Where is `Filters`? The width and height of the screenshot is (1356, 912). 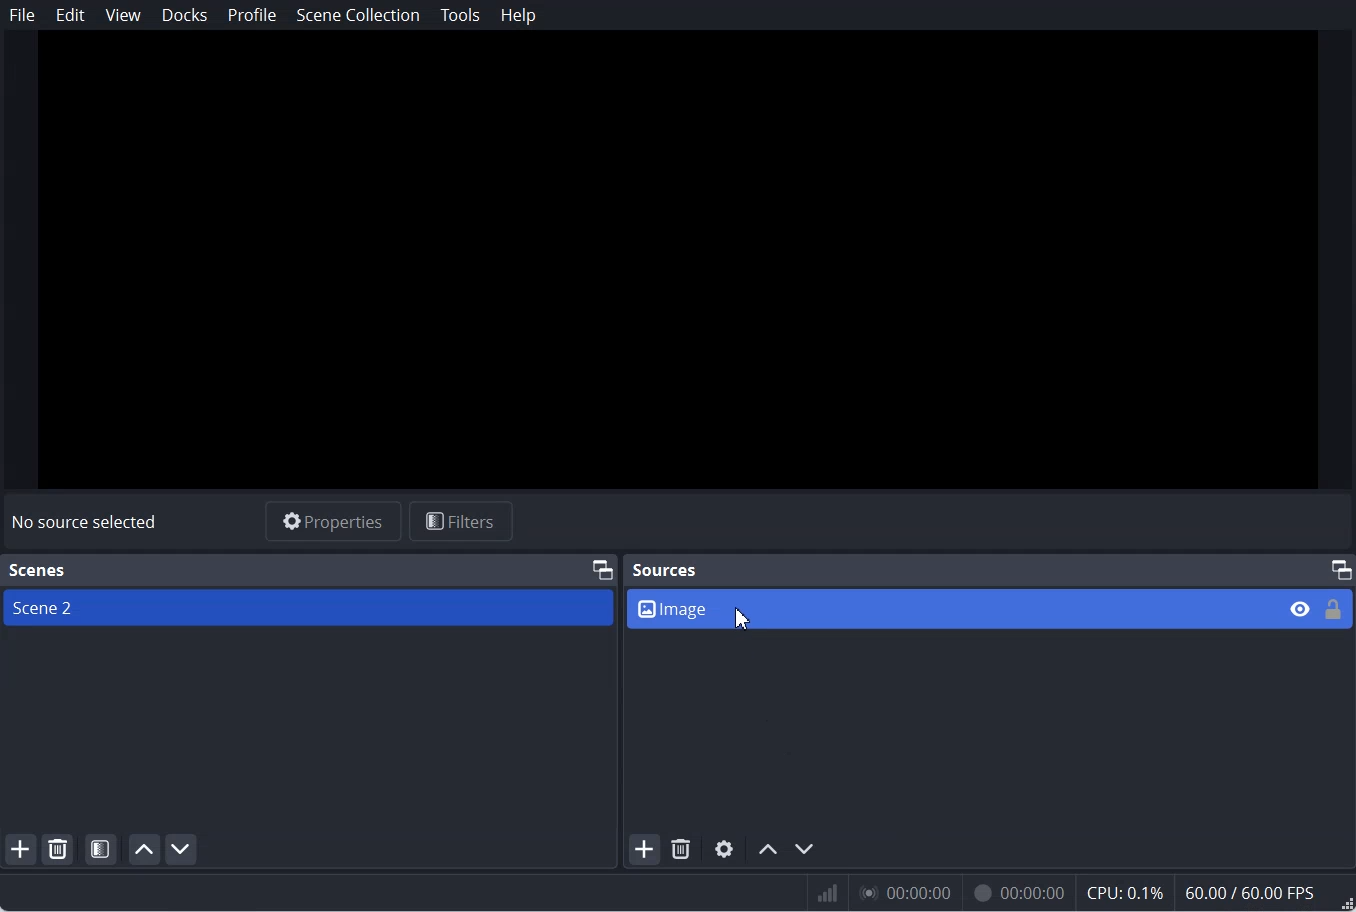
Filters is located at coordinates (460, 520).